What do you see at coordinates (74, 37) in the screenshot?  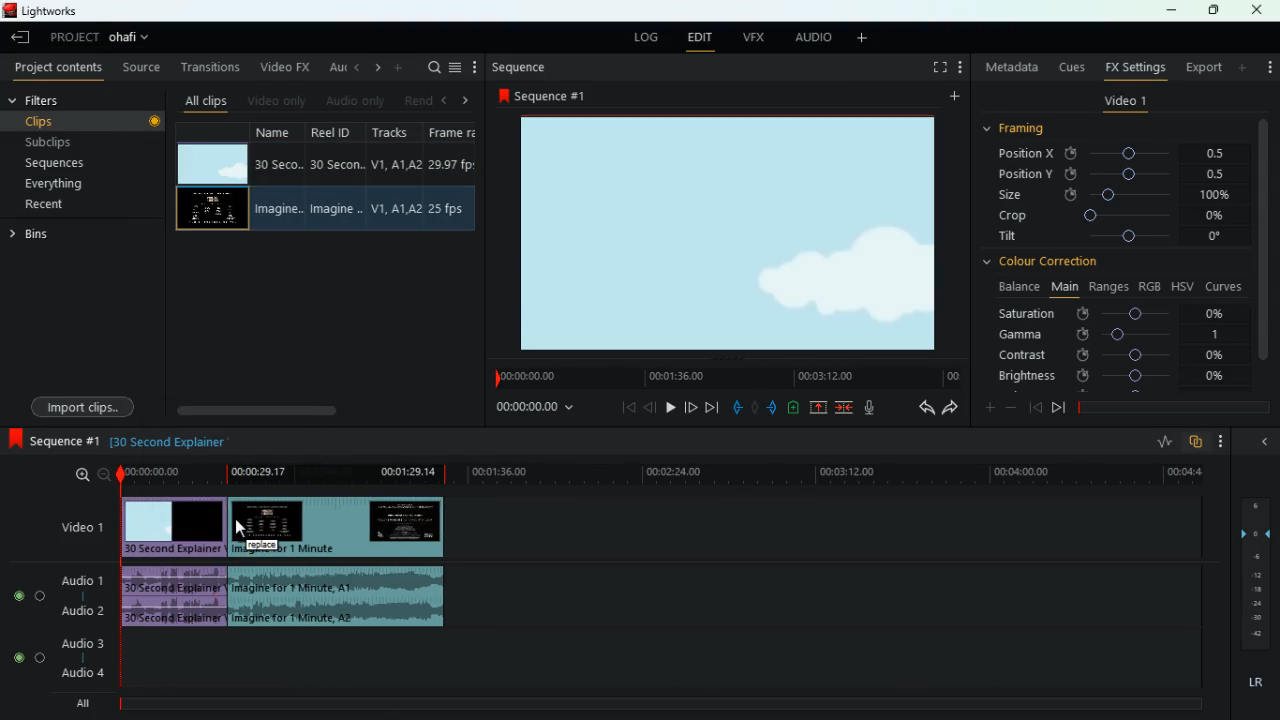 I see `project` at bounding box center [74, 37].